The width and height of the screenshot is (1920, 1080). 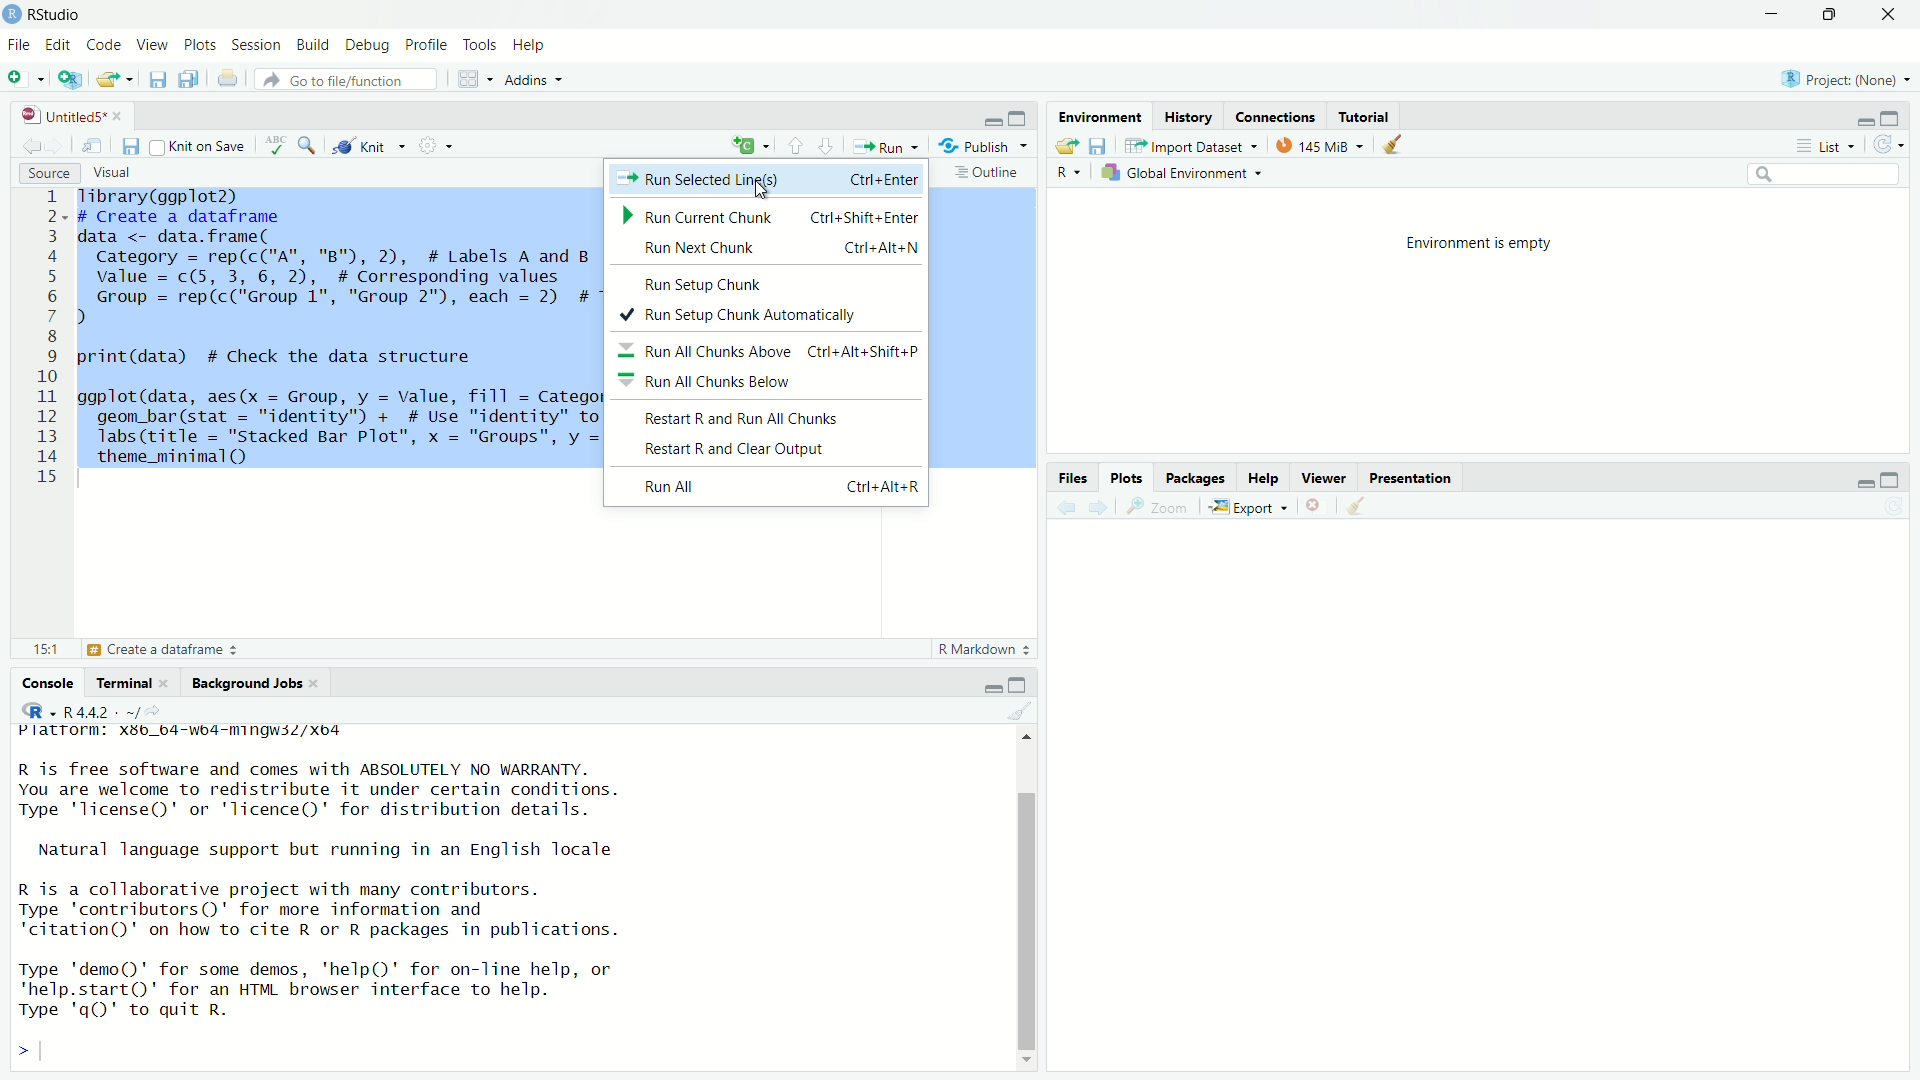 I want to click on Save current document (Ctrl + S), so click(x=131, y=144).